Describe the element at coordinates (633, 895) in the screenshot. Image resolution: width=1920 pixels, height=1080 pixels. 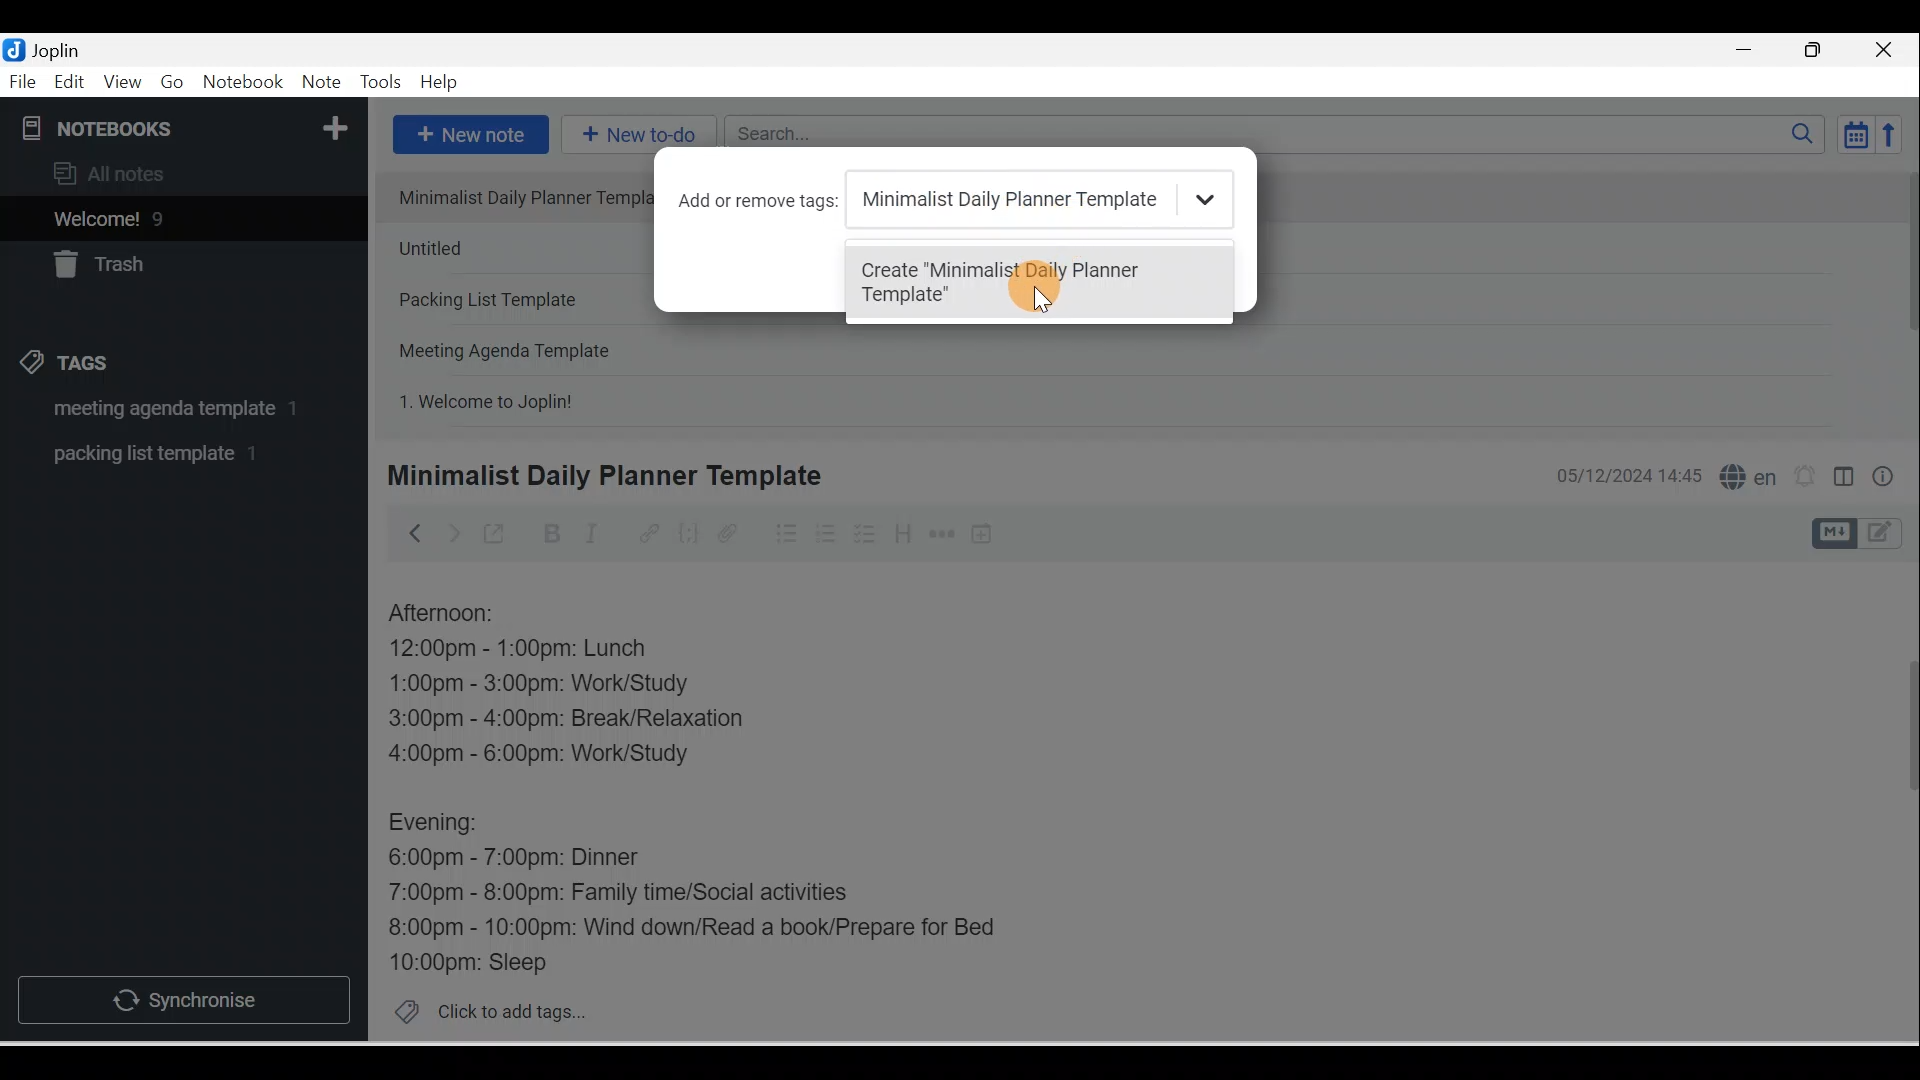
I see `7:00pm - 8:00pm: Family time/Social activities` at that location.